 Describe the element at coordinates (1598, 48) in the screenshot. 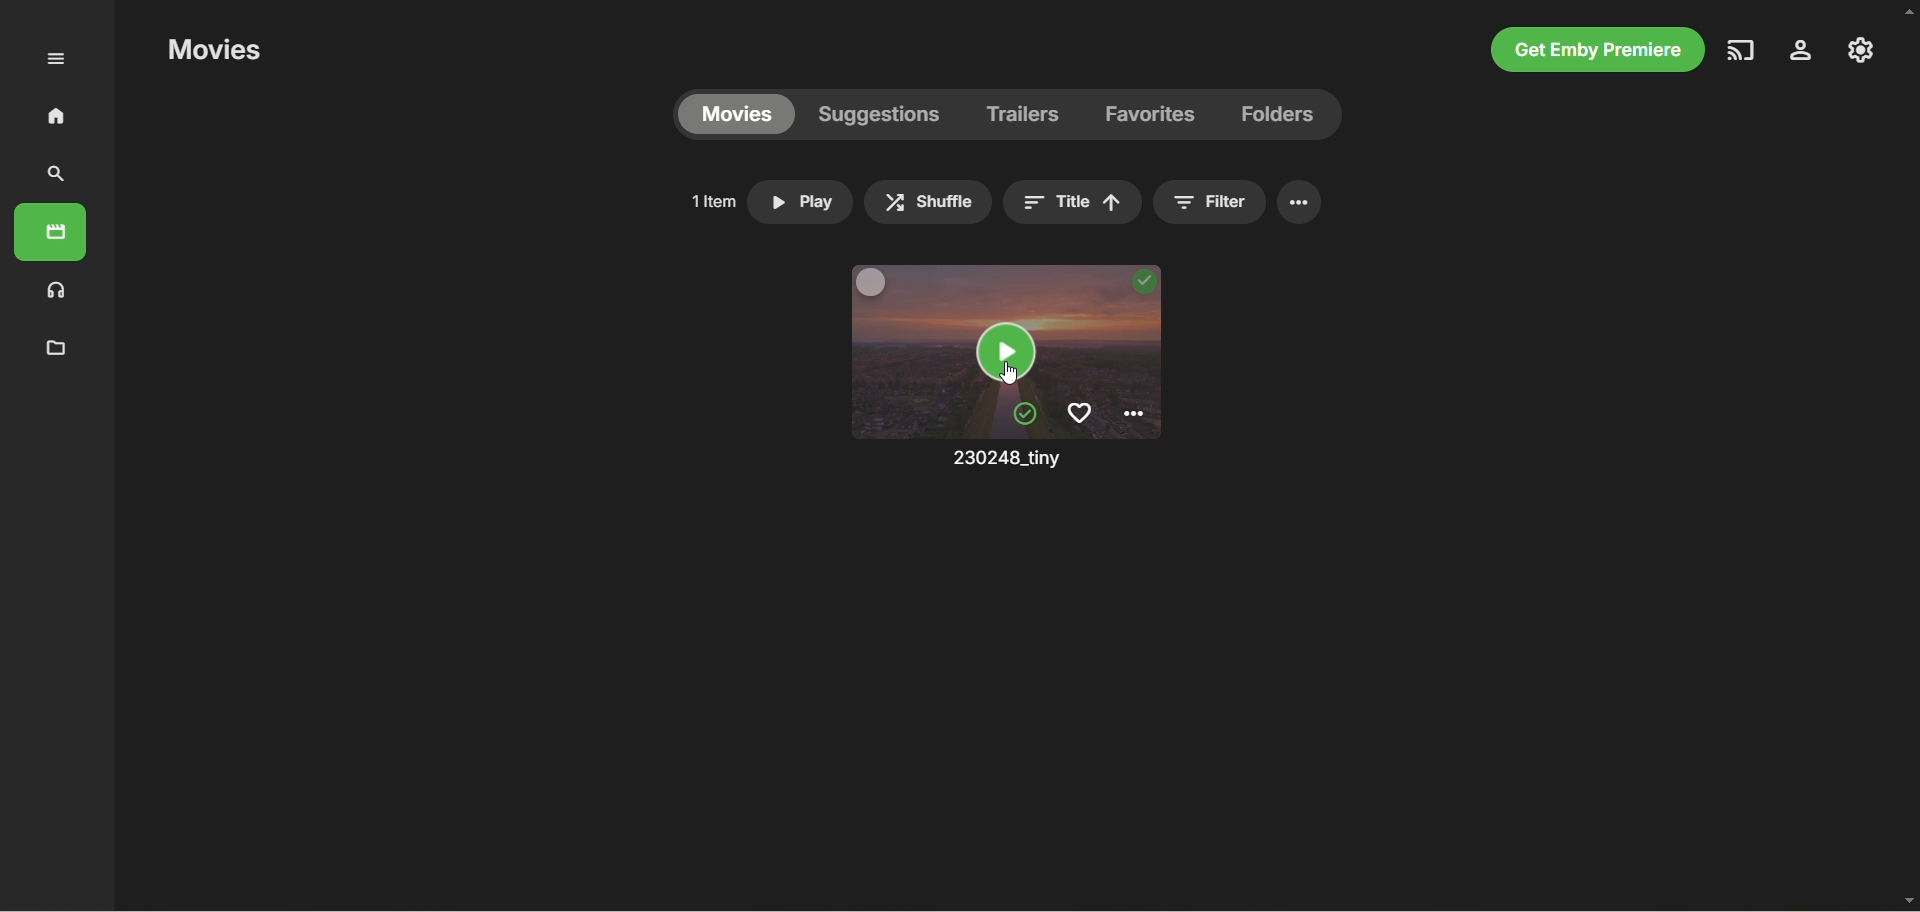

I see `get emby premiere` at that location.